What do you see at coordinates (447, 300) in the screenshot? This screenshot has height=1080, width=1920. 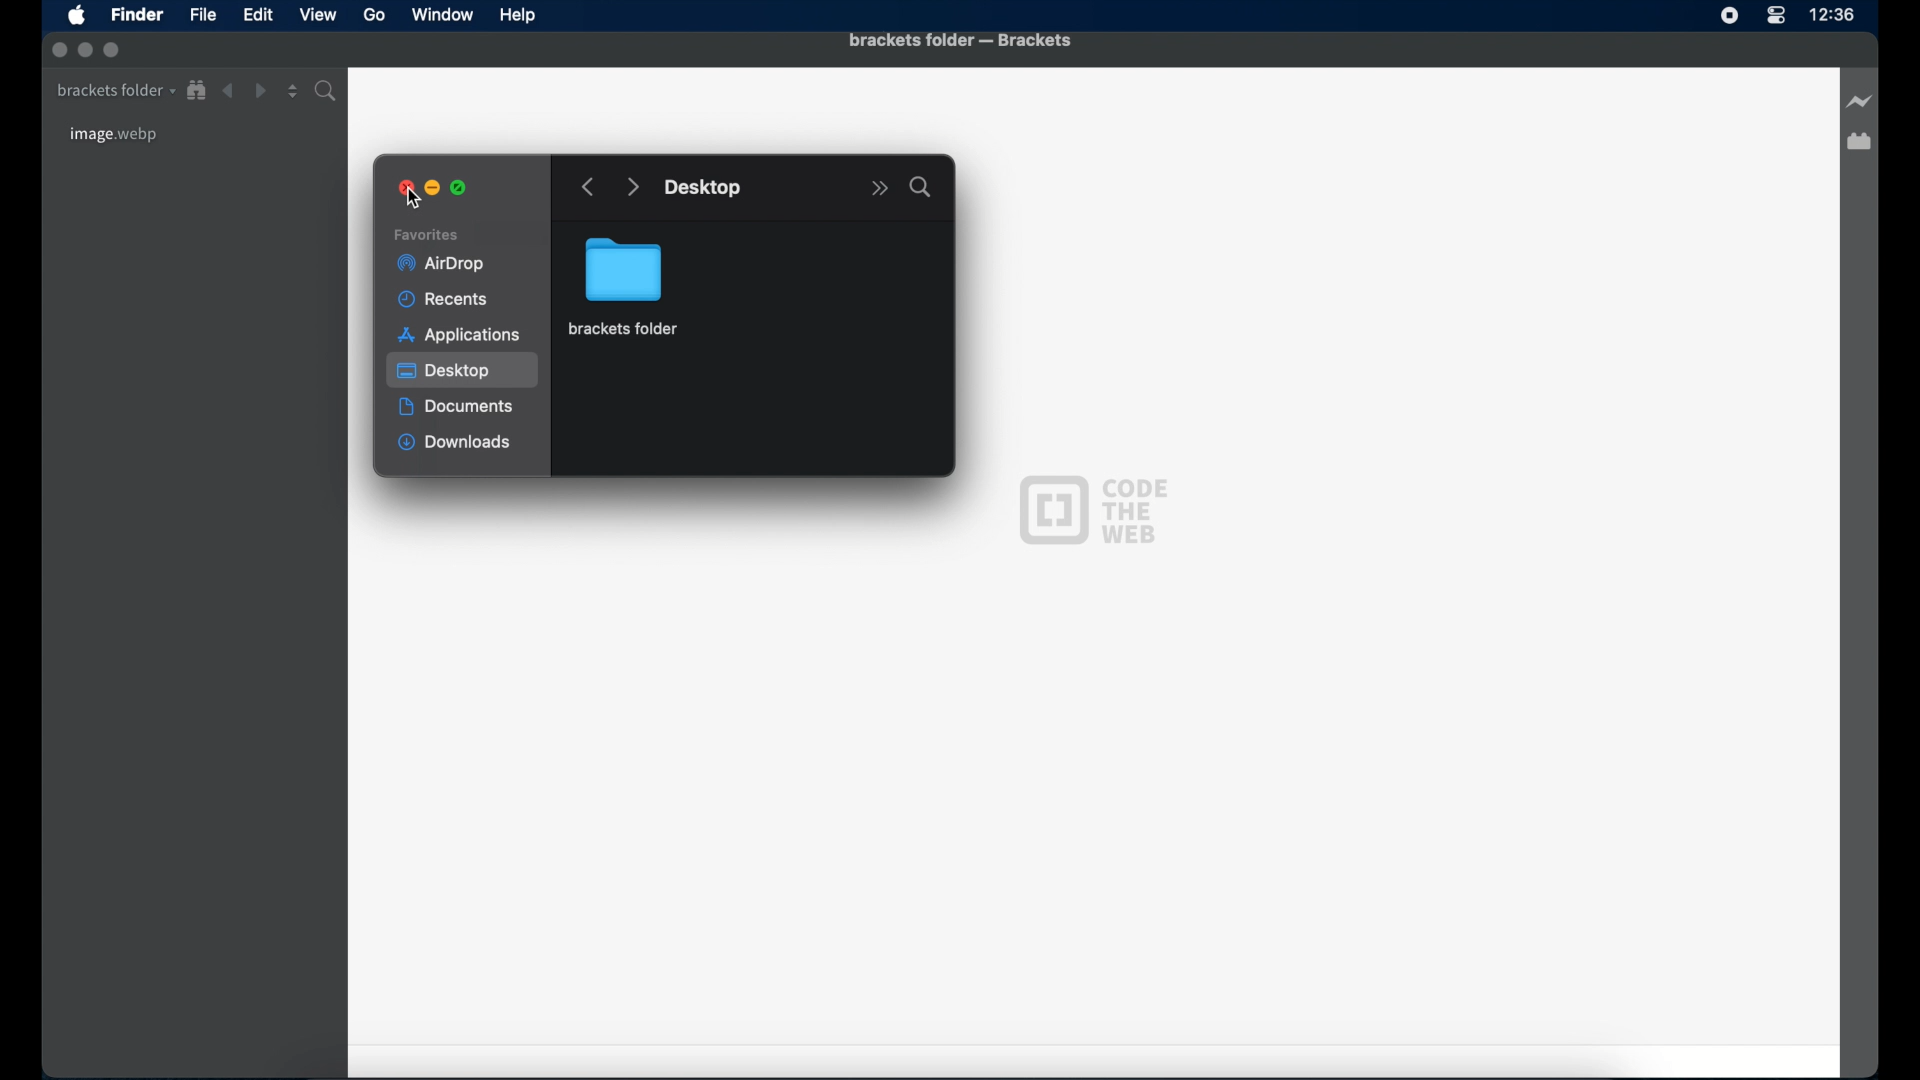 I see `recents` at bounding box center [447, 300].